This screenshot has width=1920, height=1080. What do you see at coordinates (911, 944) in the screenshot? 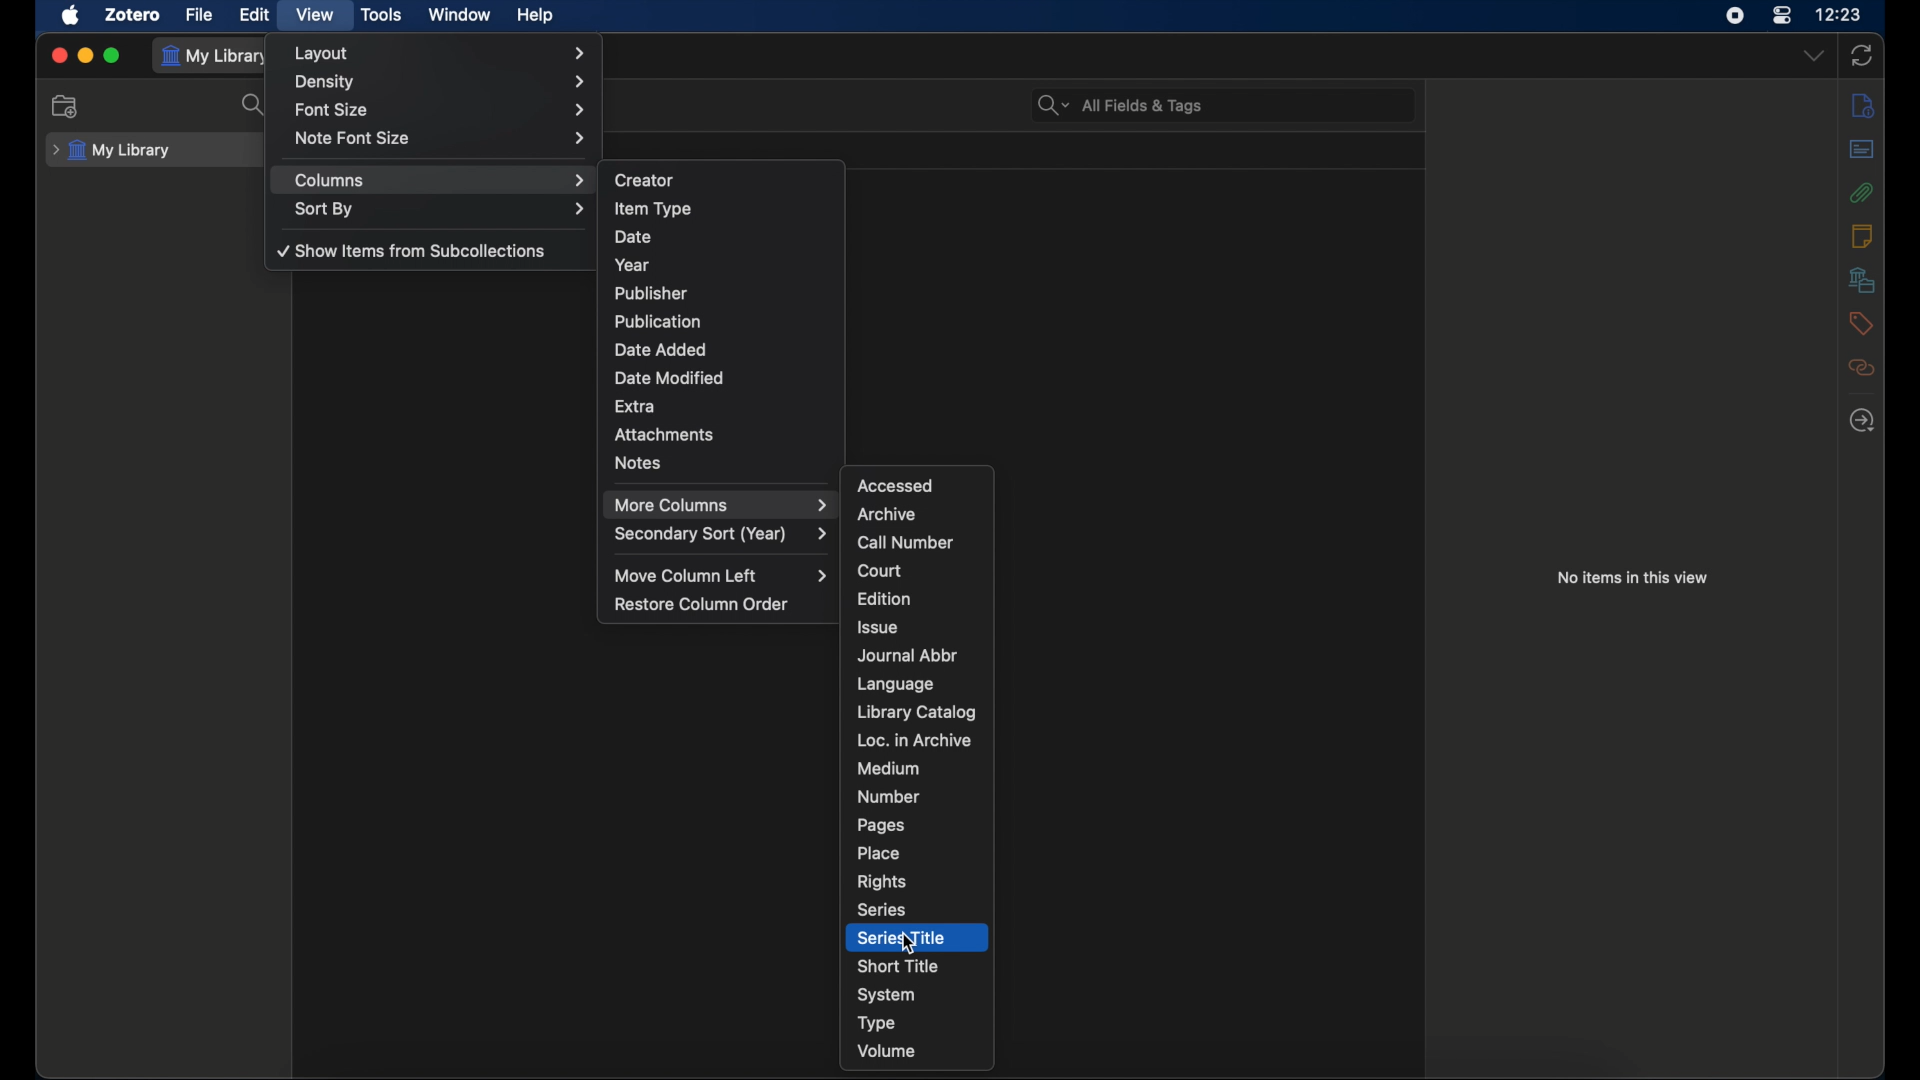
I see `cursor` at bounding box center [911, 944].